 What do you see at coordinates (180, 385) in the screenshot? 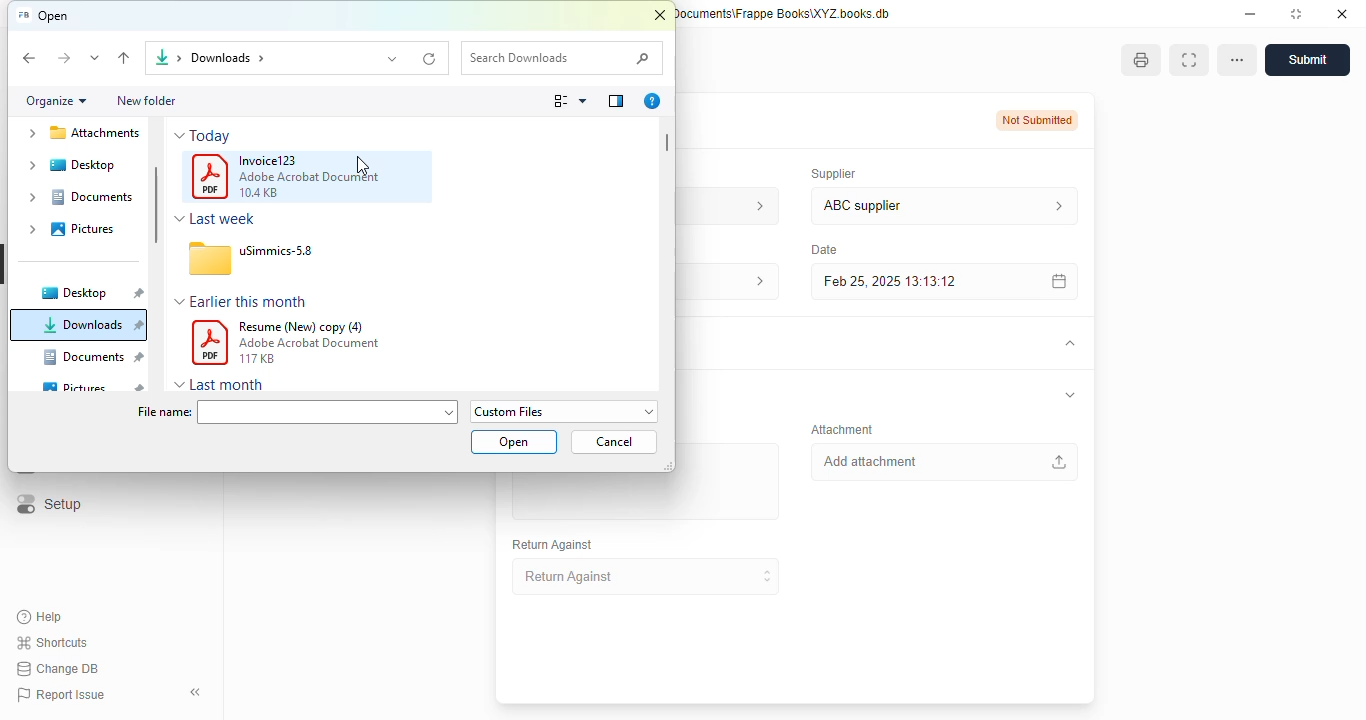
I see `dropdown` at bounding box center [180, 385].